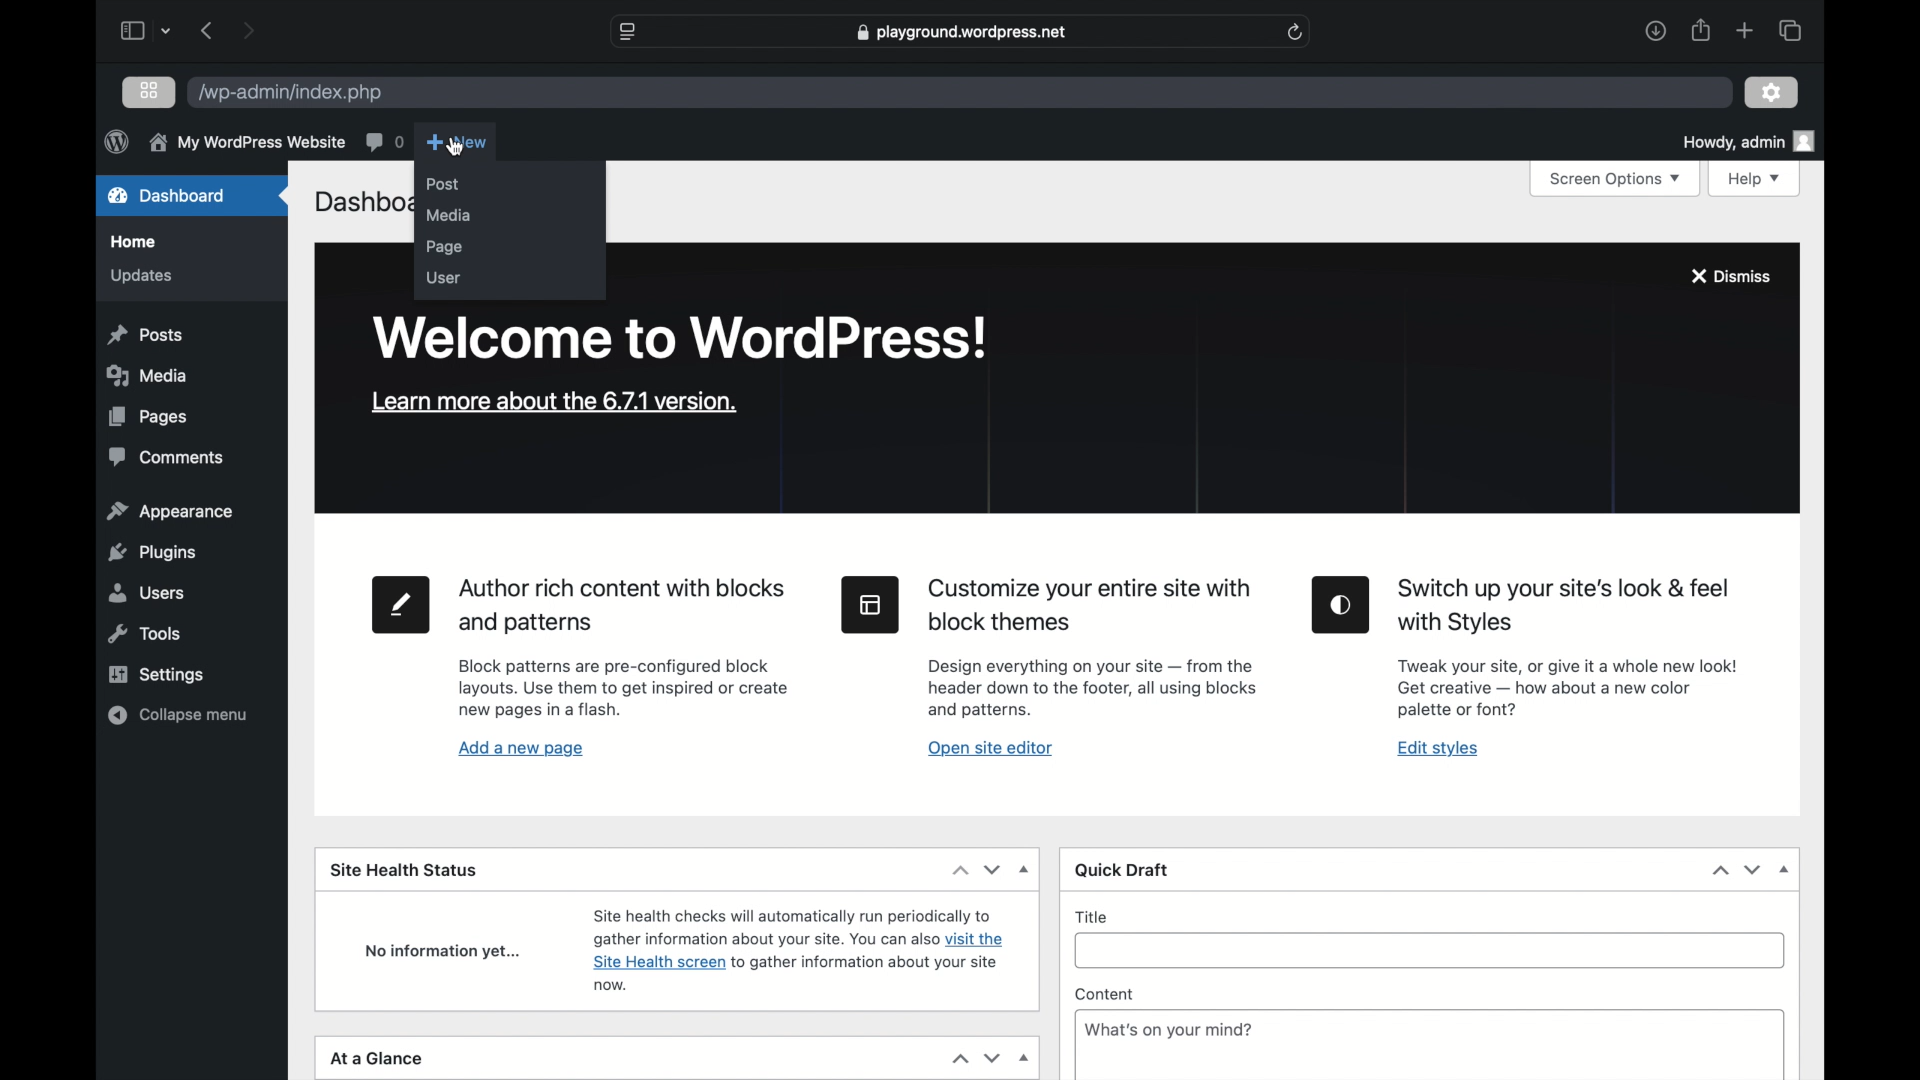 The width and height of the screenshot is (1920, 1080). What do you see at coordinates (521, 748) in the screenshot?
I see `add a new page` at bounding box center [521, 748].